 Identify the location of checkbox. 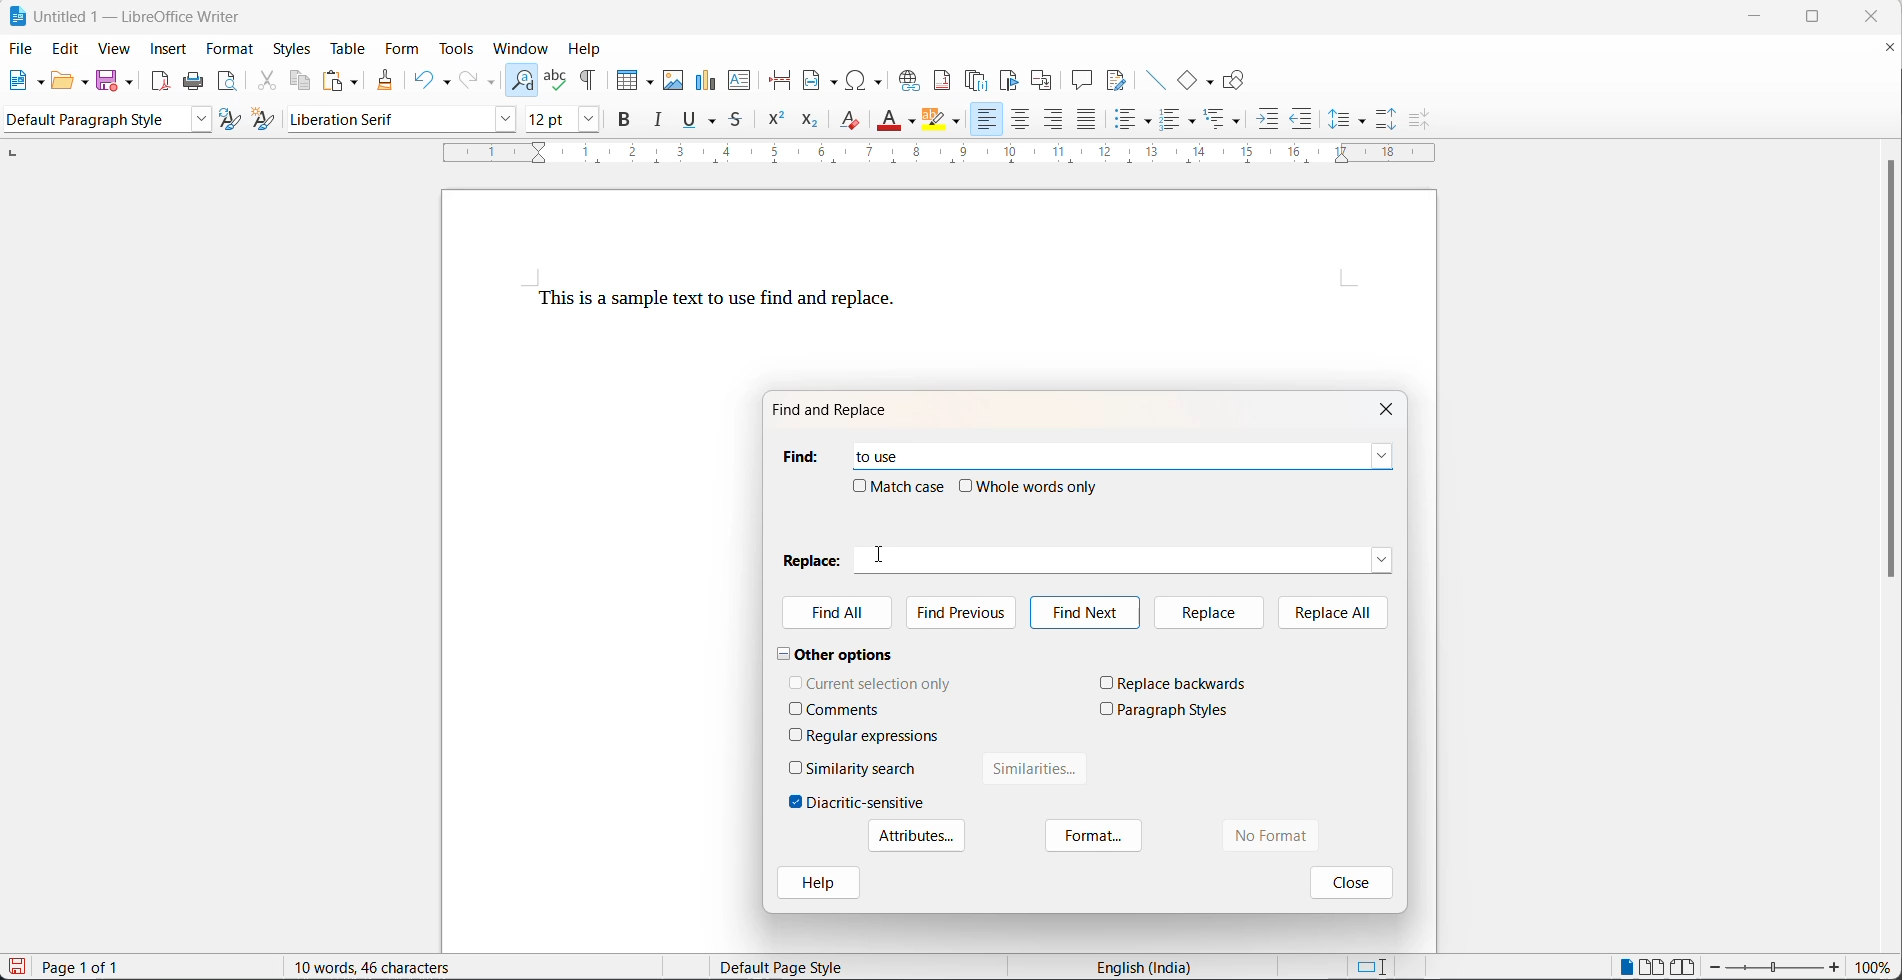
(967, 486).